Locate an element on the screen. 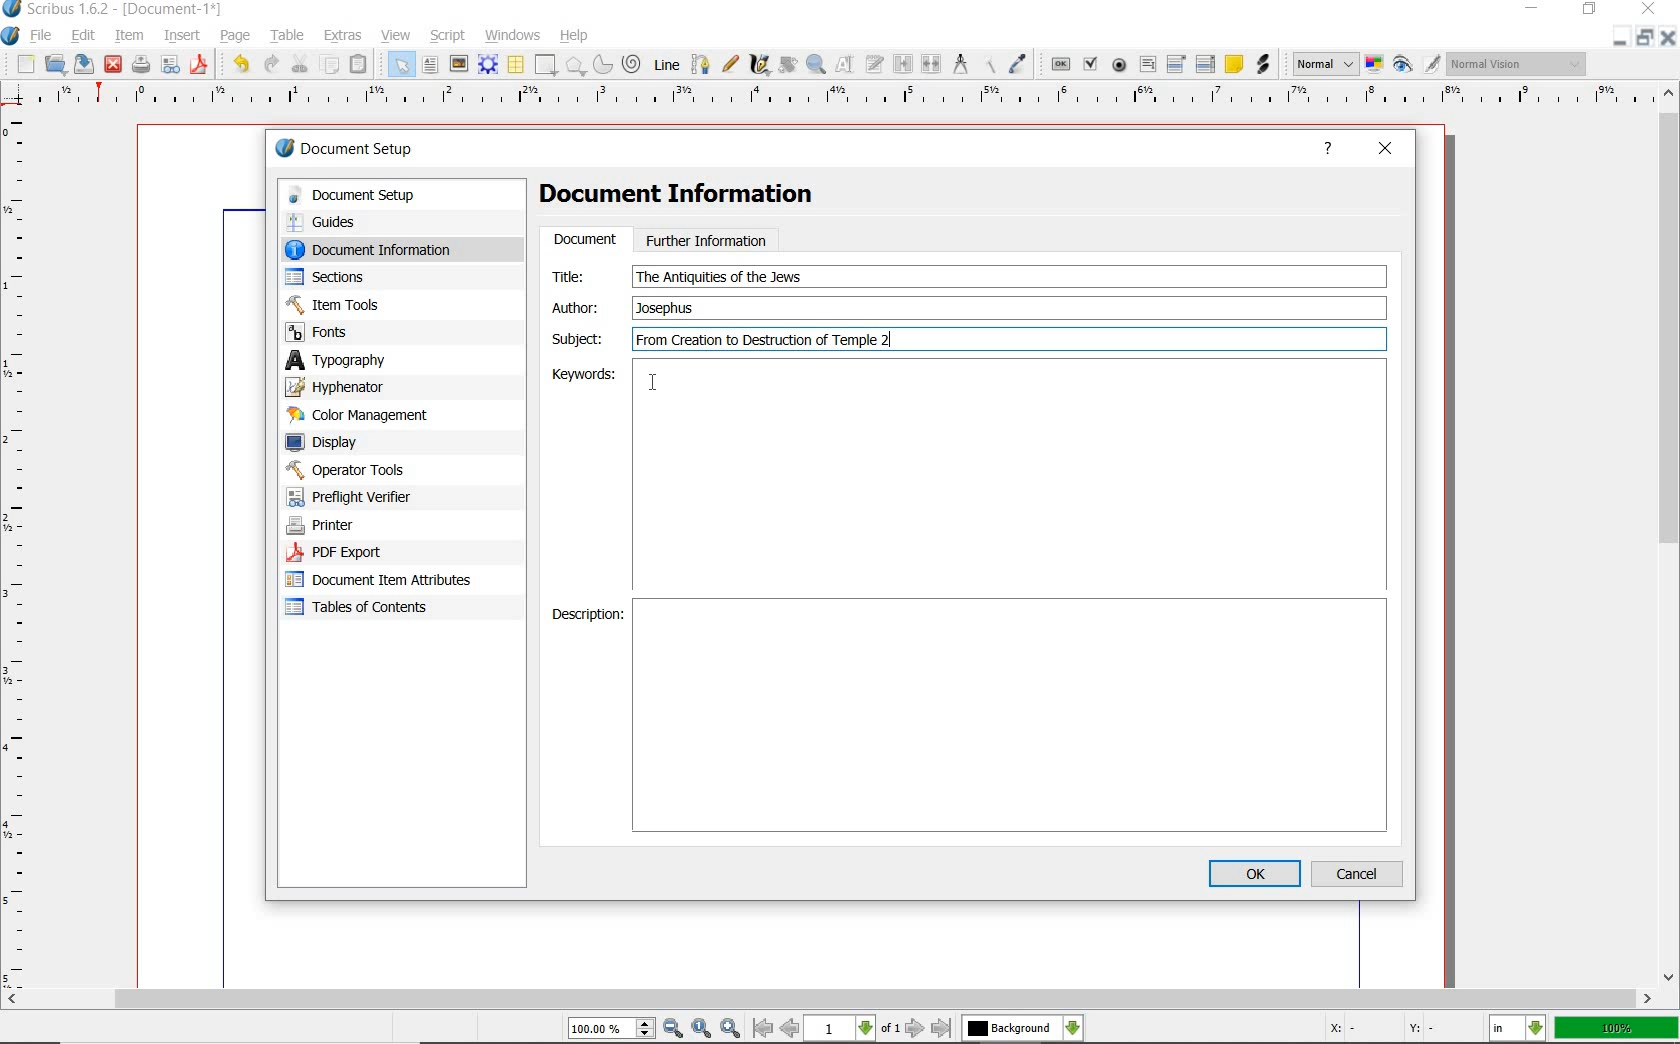 The height and width of the screenshot is (1044, 1680). spiral is located at coordinates (634, 63).